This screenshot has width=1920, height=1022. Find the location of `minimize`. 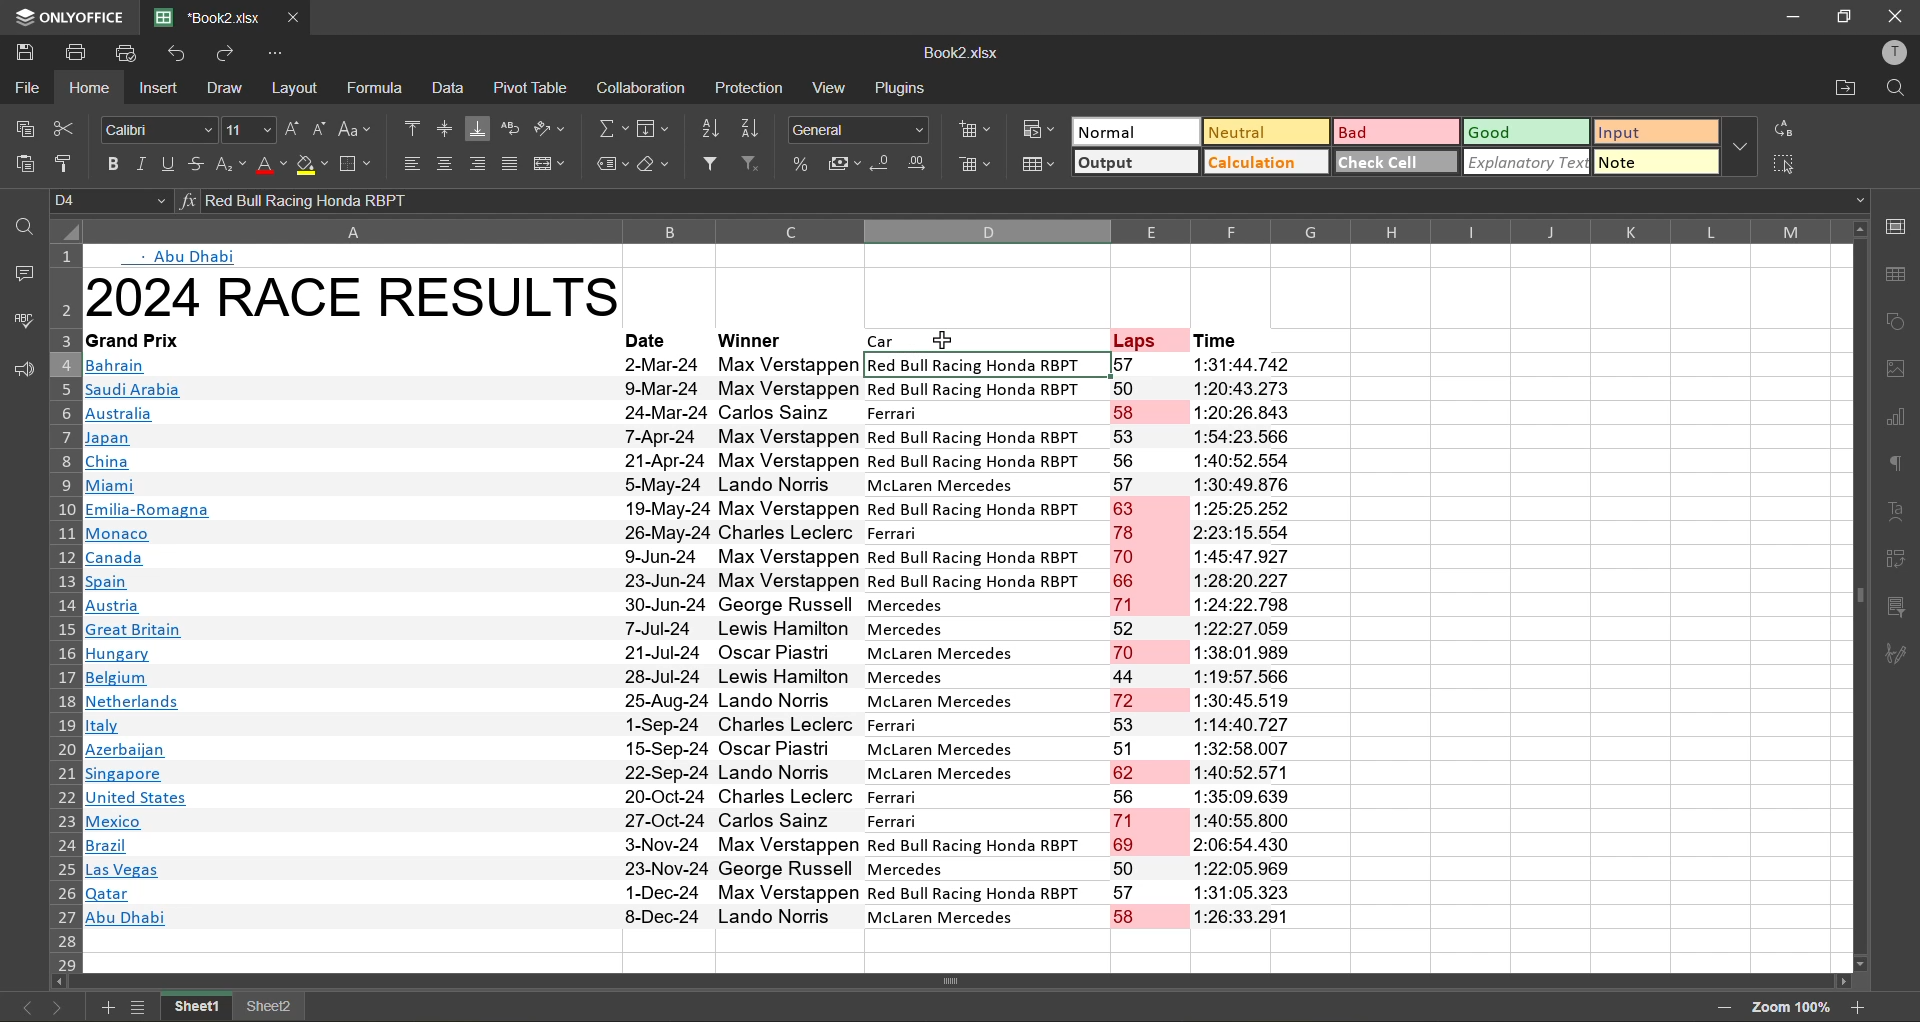

minimize is located at coordinates (1795, 16).